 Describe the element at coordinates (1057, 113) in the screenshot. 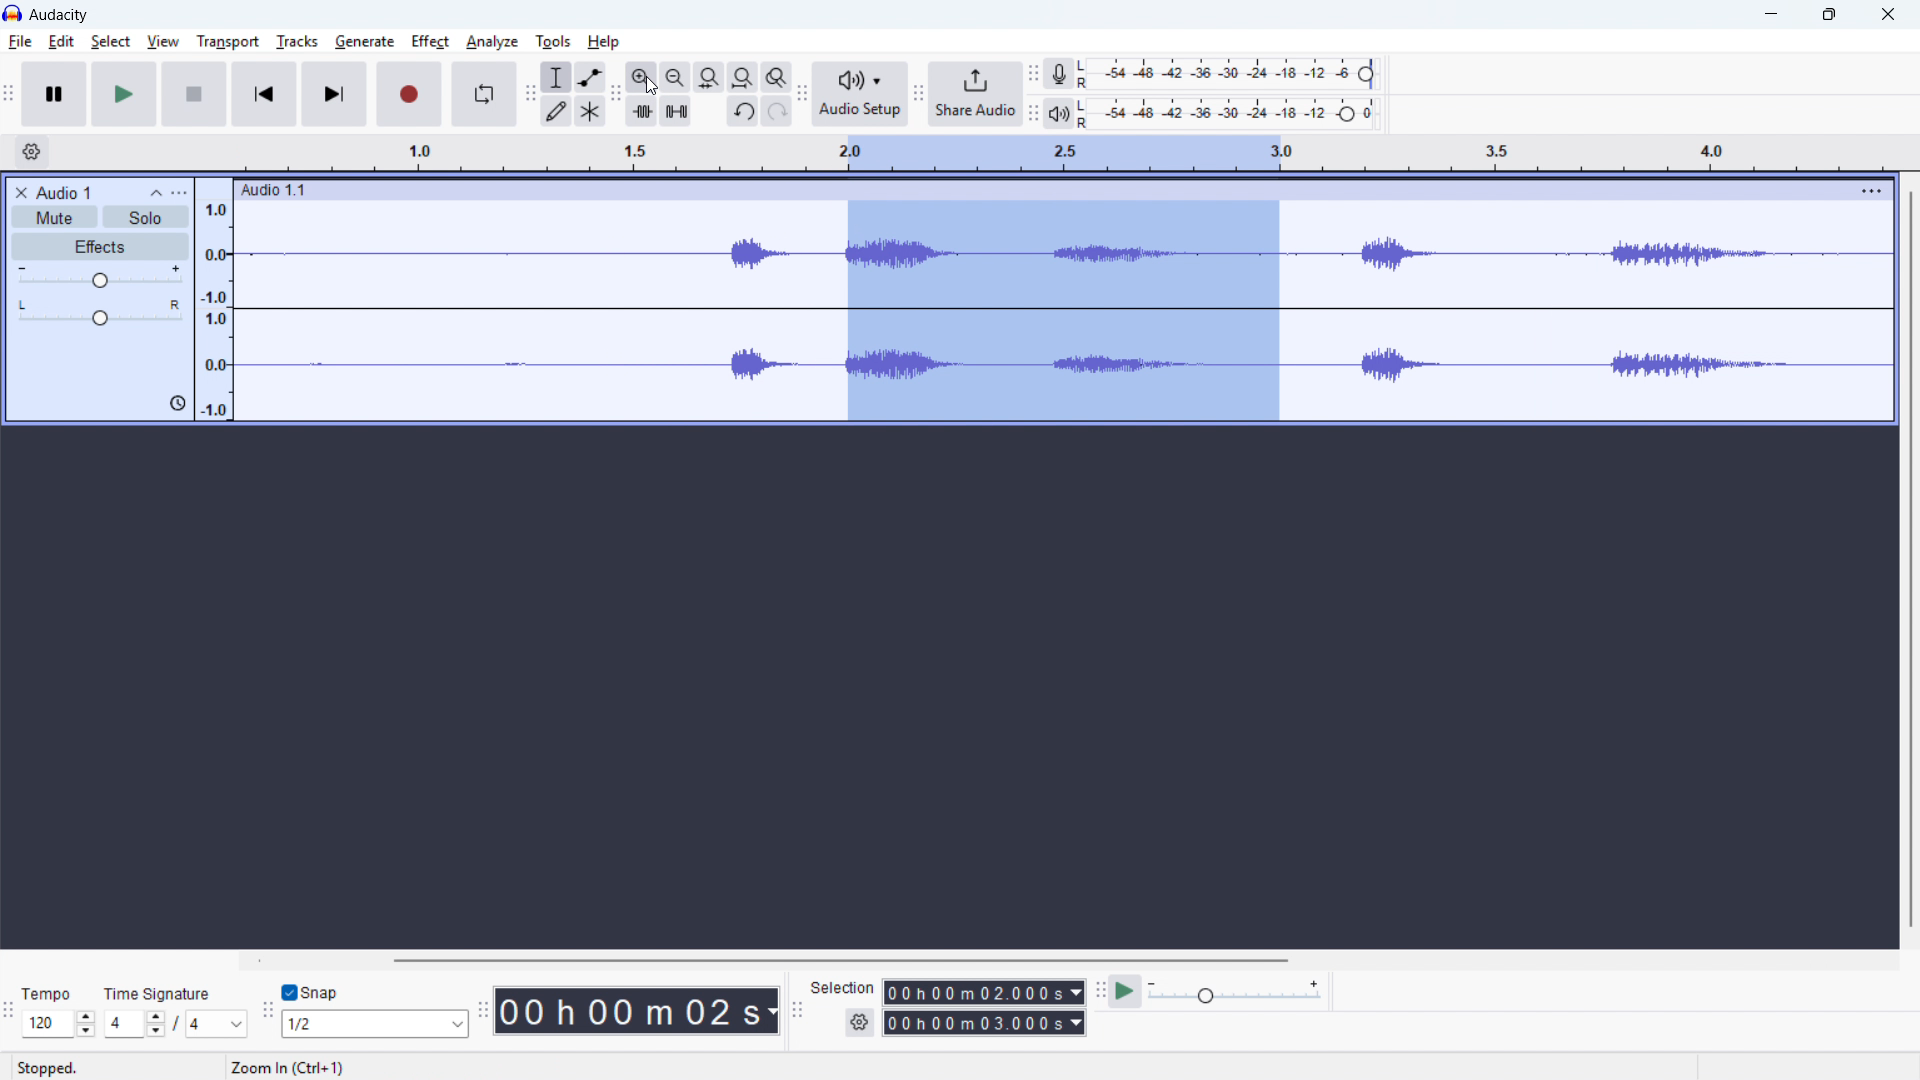

I see `playback metre` at that location.